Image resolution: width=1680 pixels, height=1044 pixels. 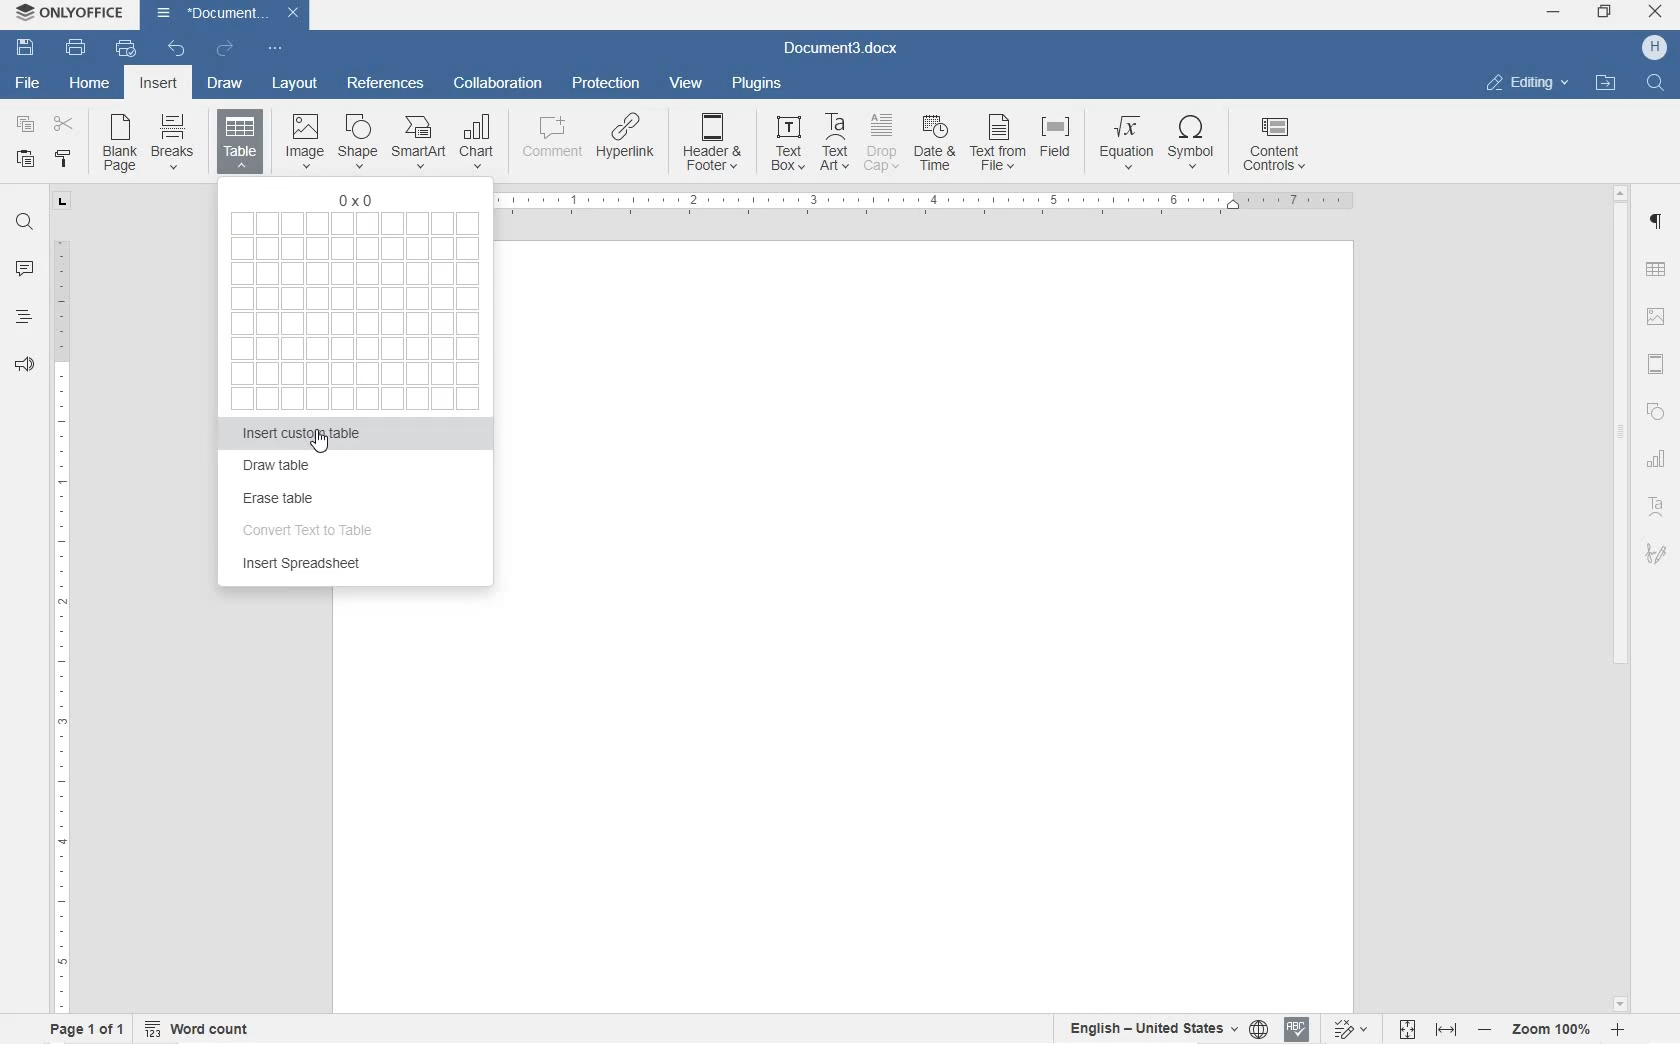 What do you see at coordinates (932, 203) in the screenshot?
I see `Ruler` at bounding box center [932, 203].